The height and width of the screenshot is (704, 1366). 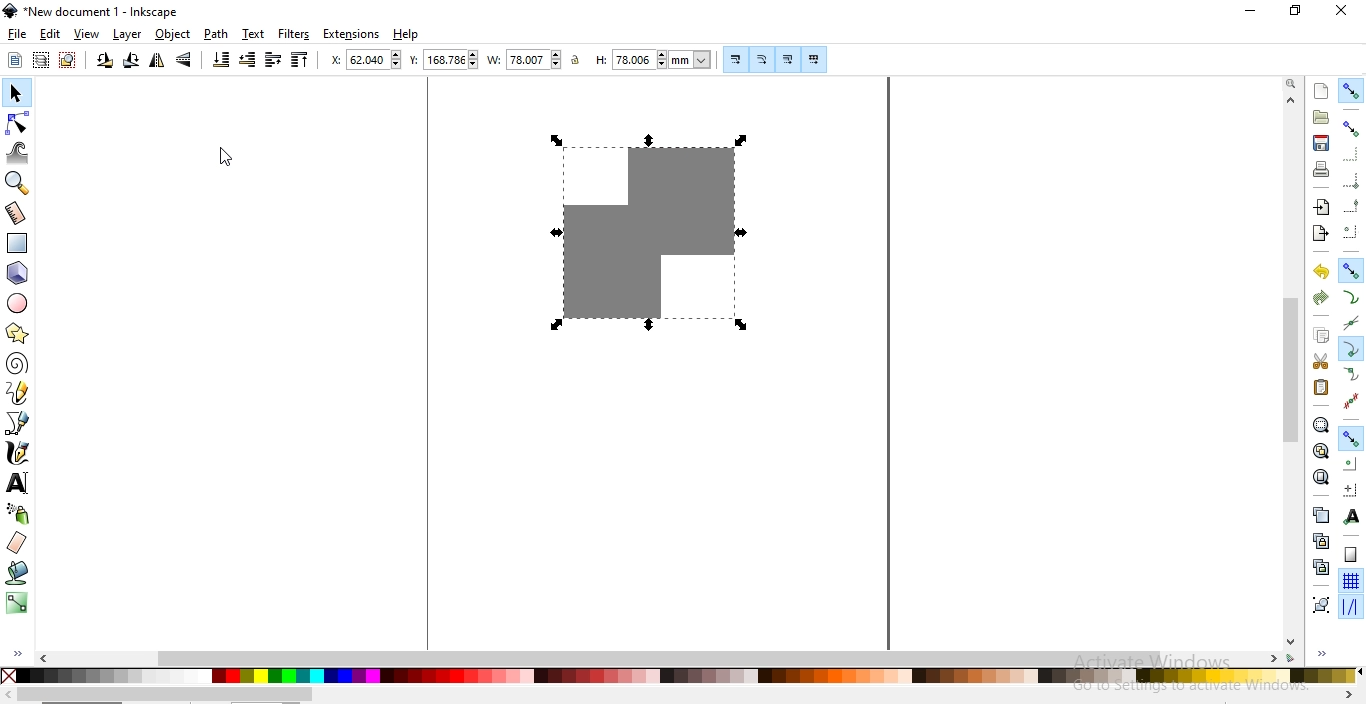 I want to click on object, so click(x=173, y=34).